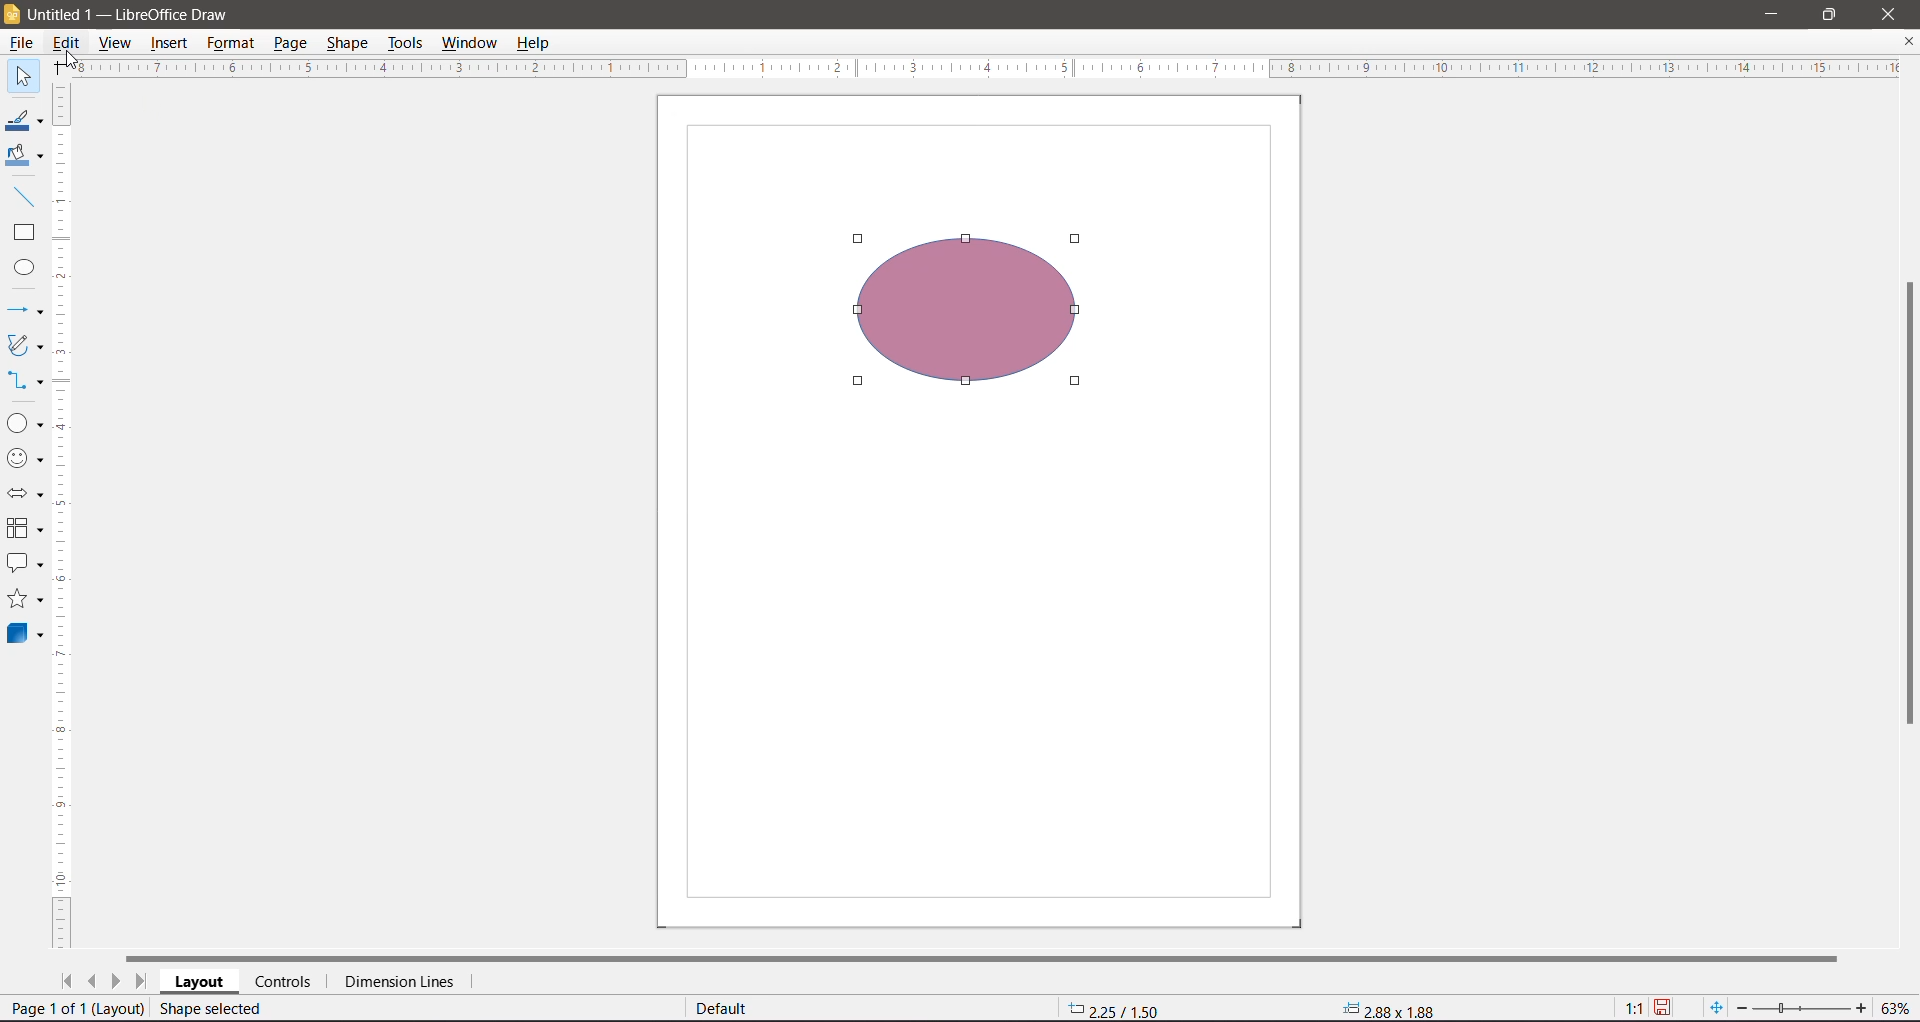 Image resolution: width=1920 pixels, height=1022 pixels. Describe the element at coordinates (25, 380) in the screenshot. I see `Connectors` at that location.